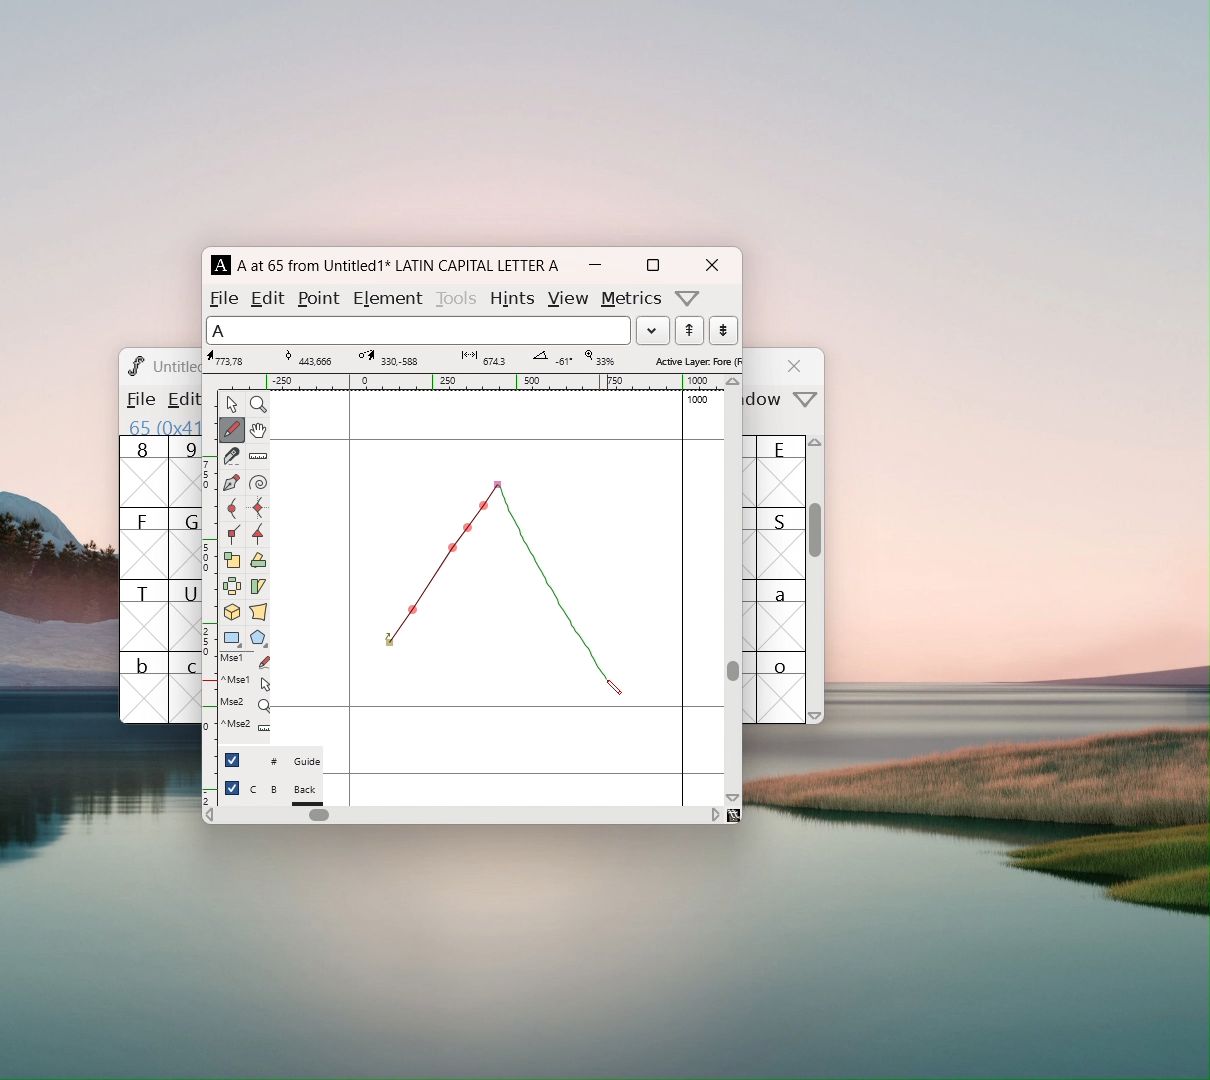 This screenshot has width=1210, height=1080. I want to click on C B Back, so click(285, 792).